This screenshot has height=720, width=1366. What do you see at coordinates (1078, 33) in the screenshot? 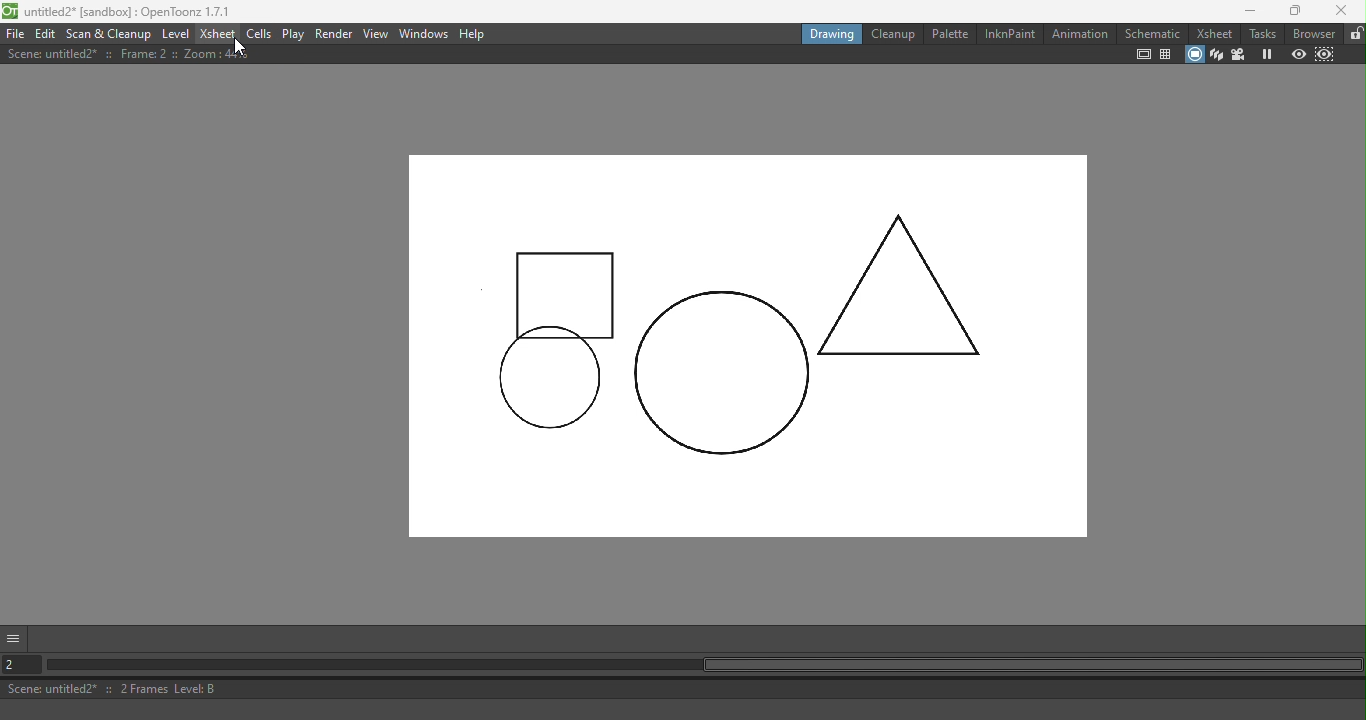
I see `Animation` at bounding box center [1078, 33].